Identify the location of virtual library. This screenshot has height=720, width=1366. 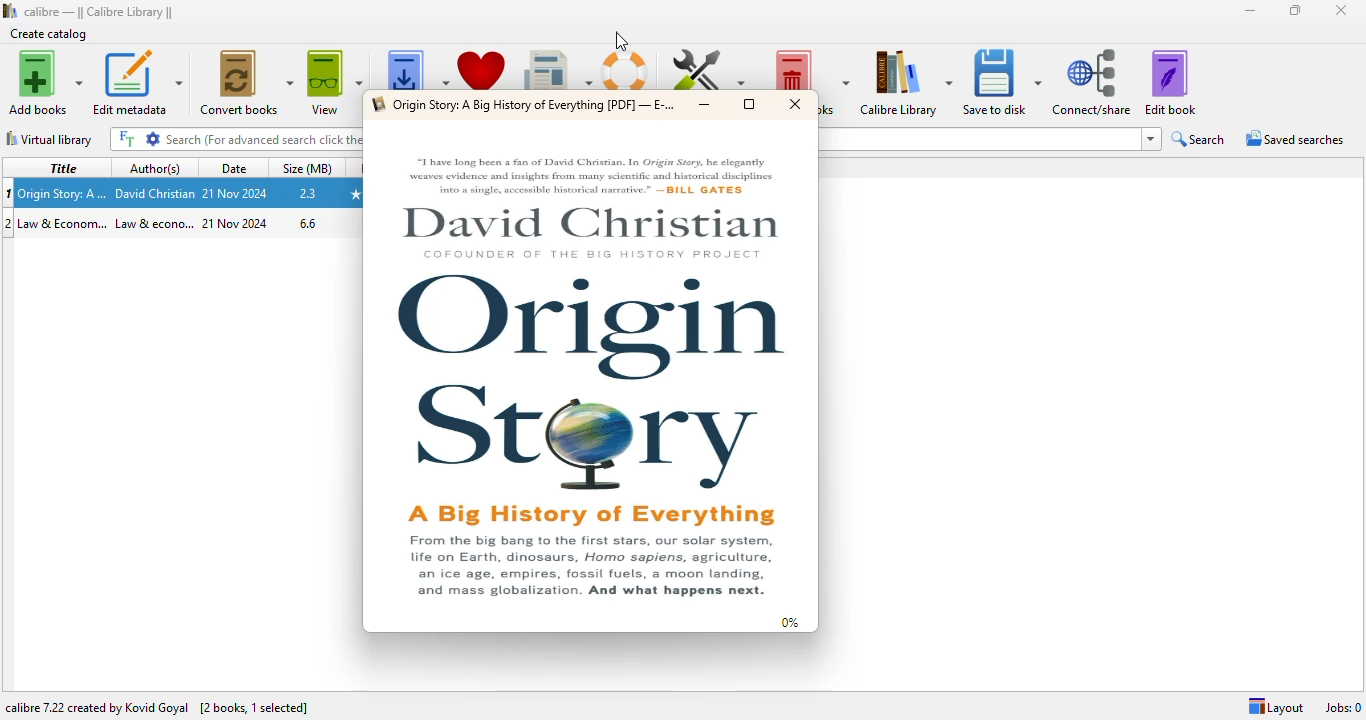
(49, 139).